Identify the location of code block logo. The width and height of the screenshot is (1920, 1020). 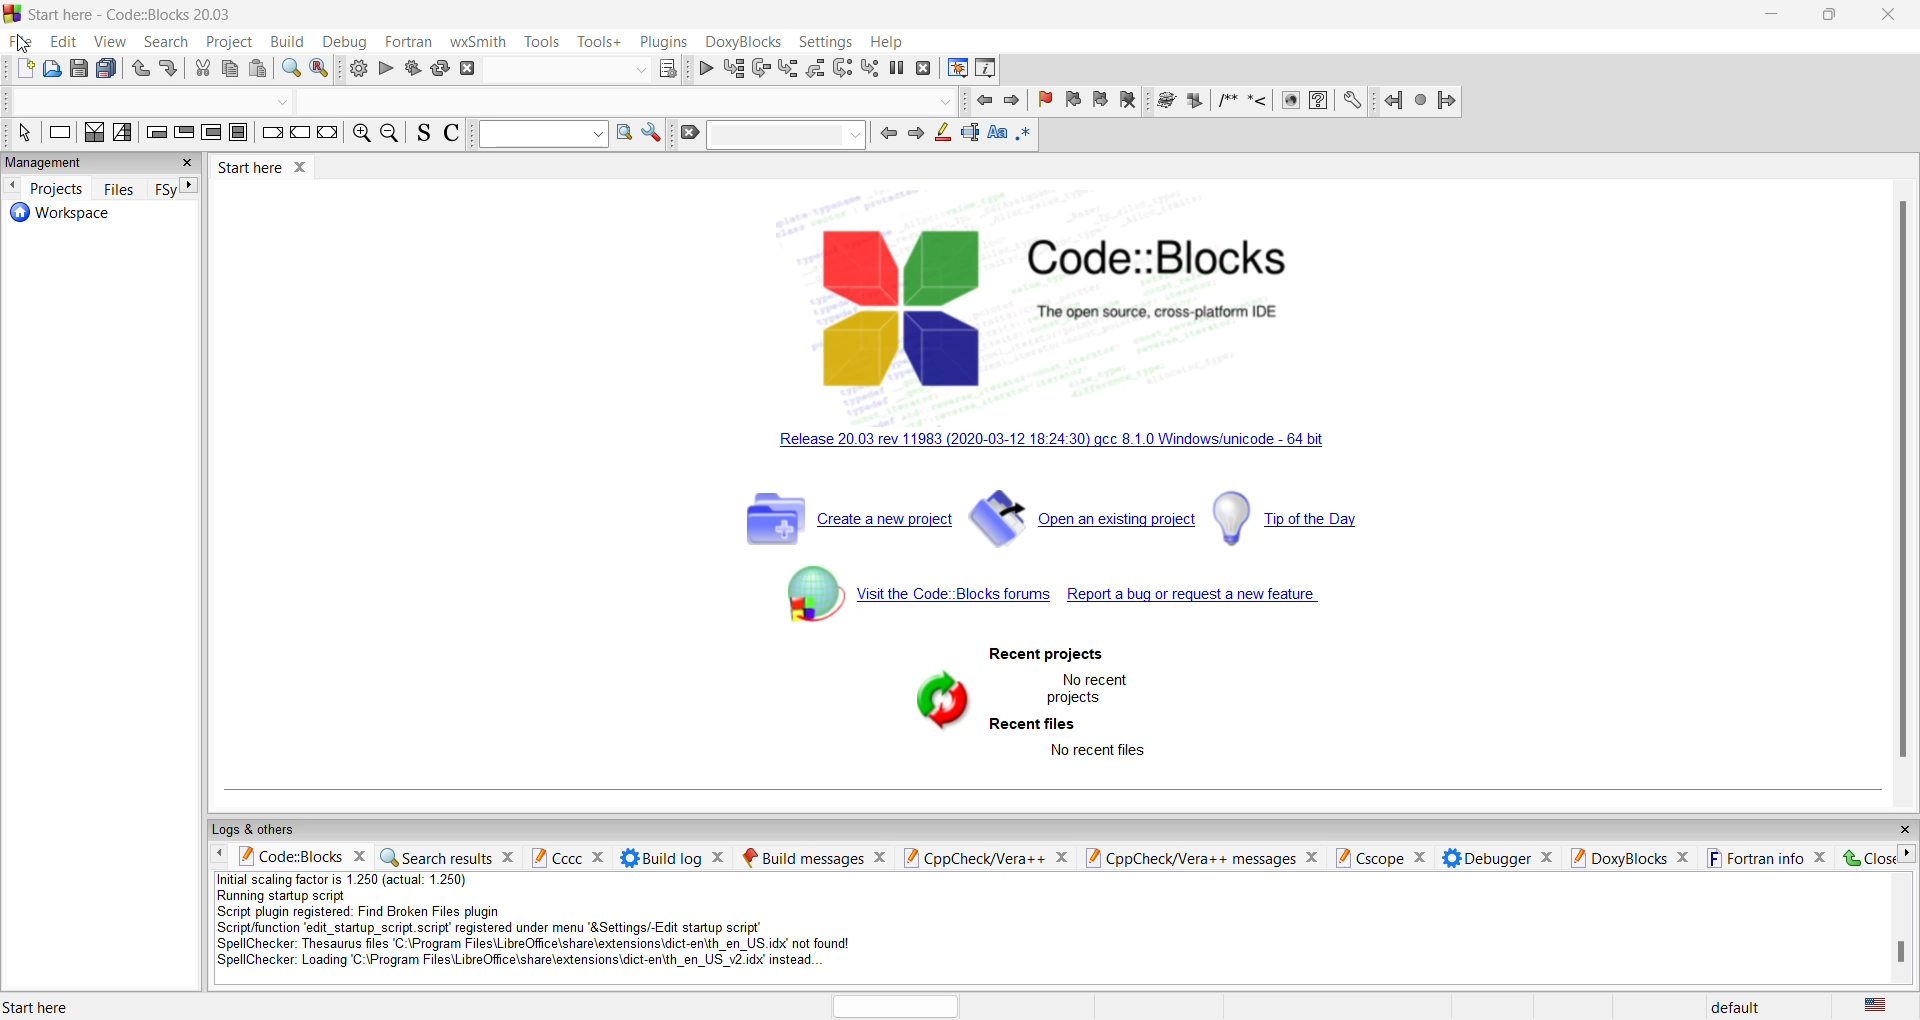
(1088, 296).